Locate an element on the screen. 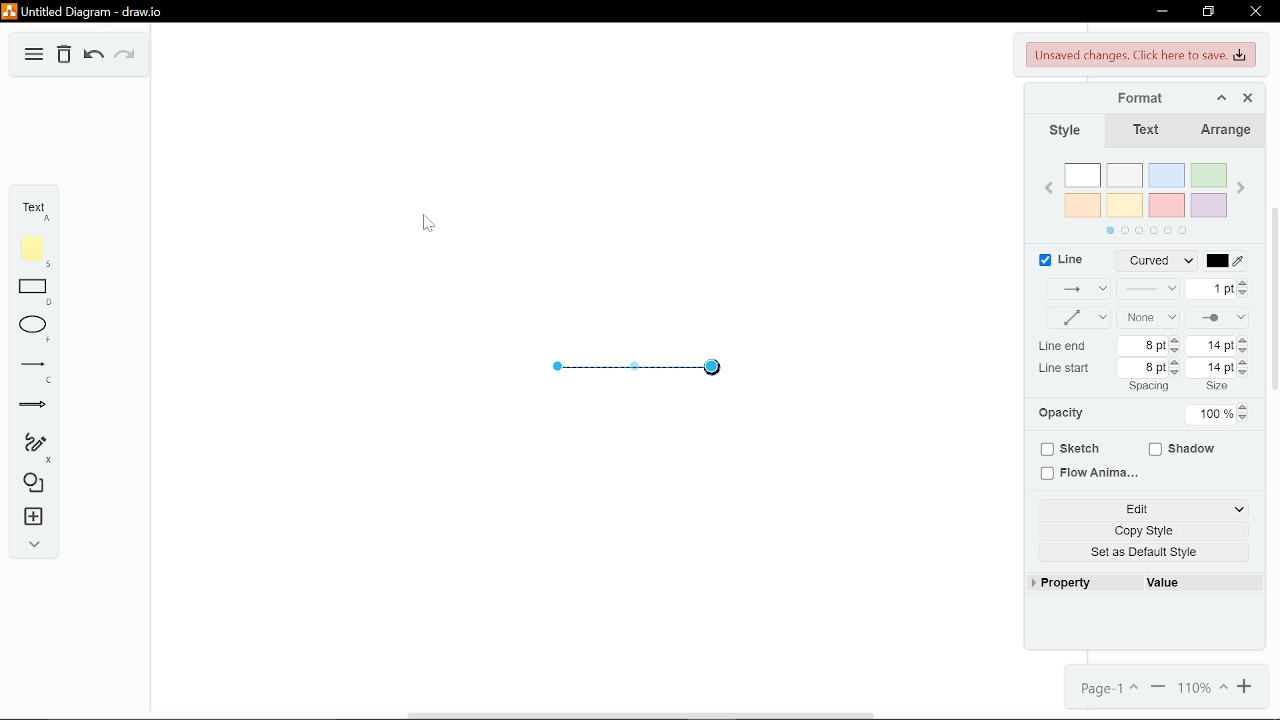 Image resolution: width=1280 pixels, height=720 pixels. Line is located at coordinates (1063, 260).